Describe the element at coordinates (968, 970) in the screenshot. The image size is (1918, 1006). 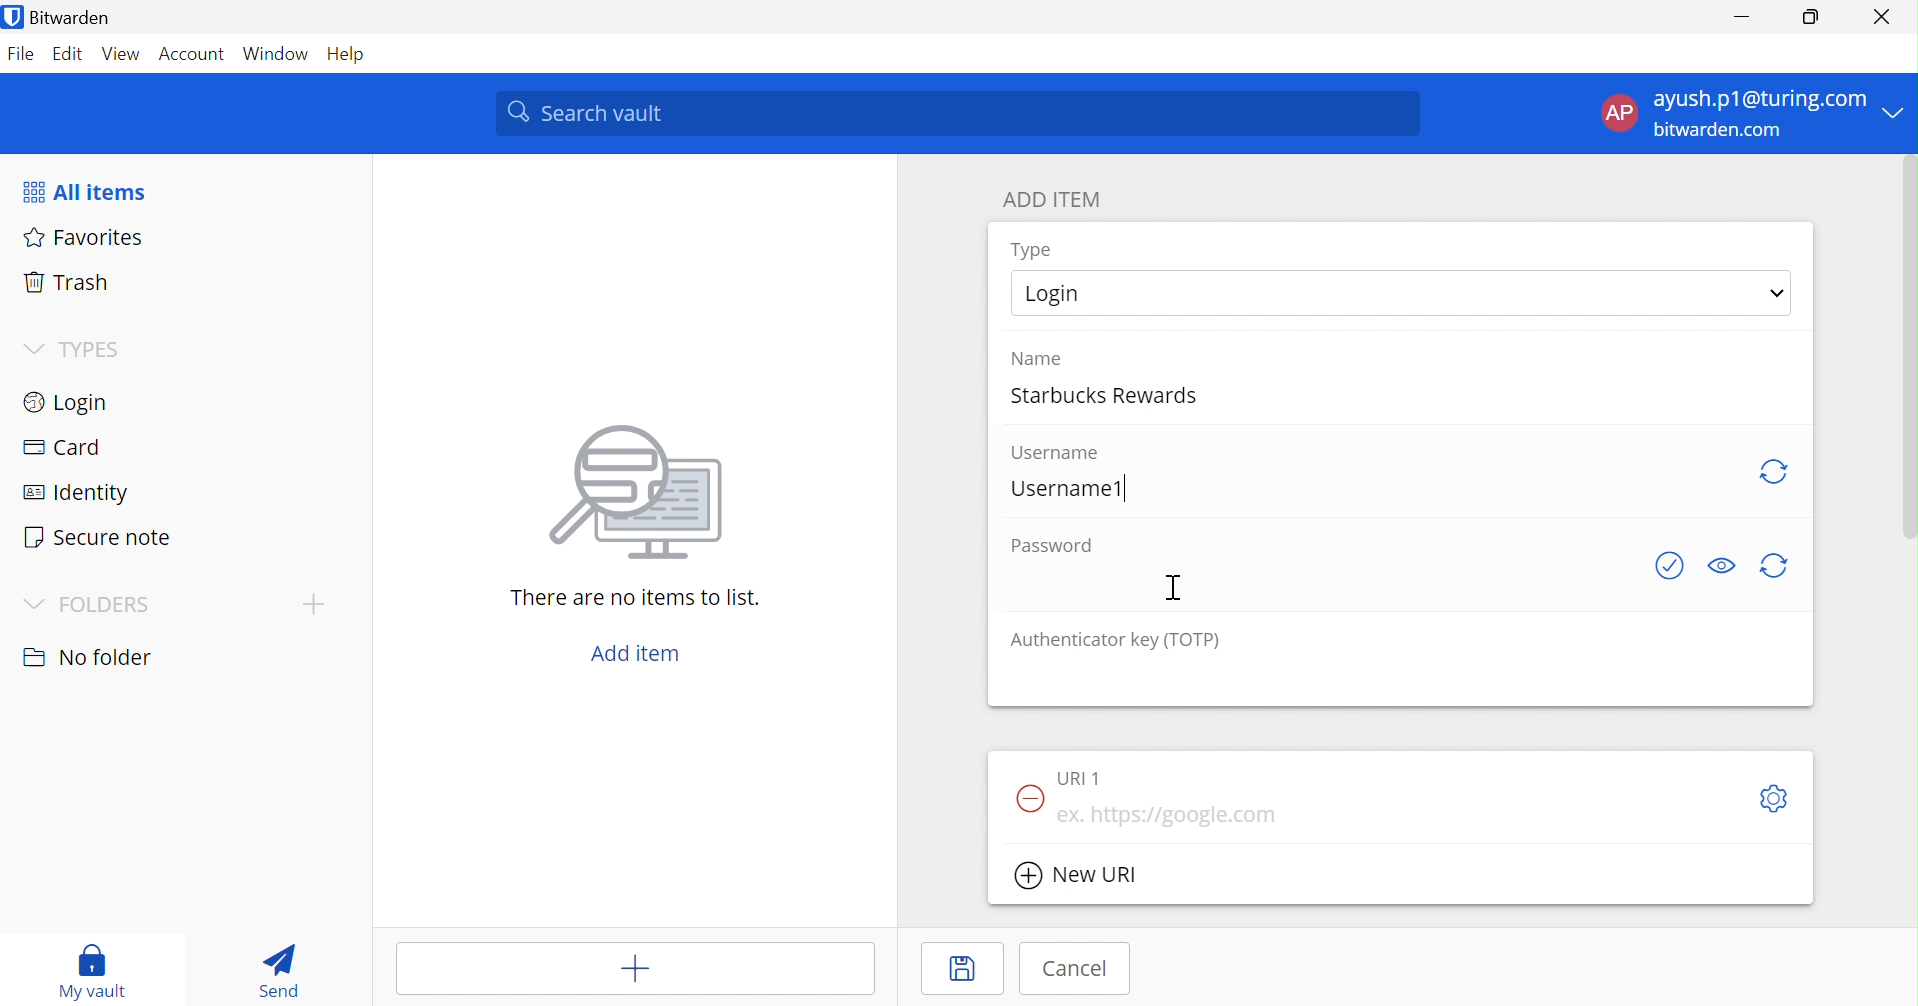
I see `Save` at that location.